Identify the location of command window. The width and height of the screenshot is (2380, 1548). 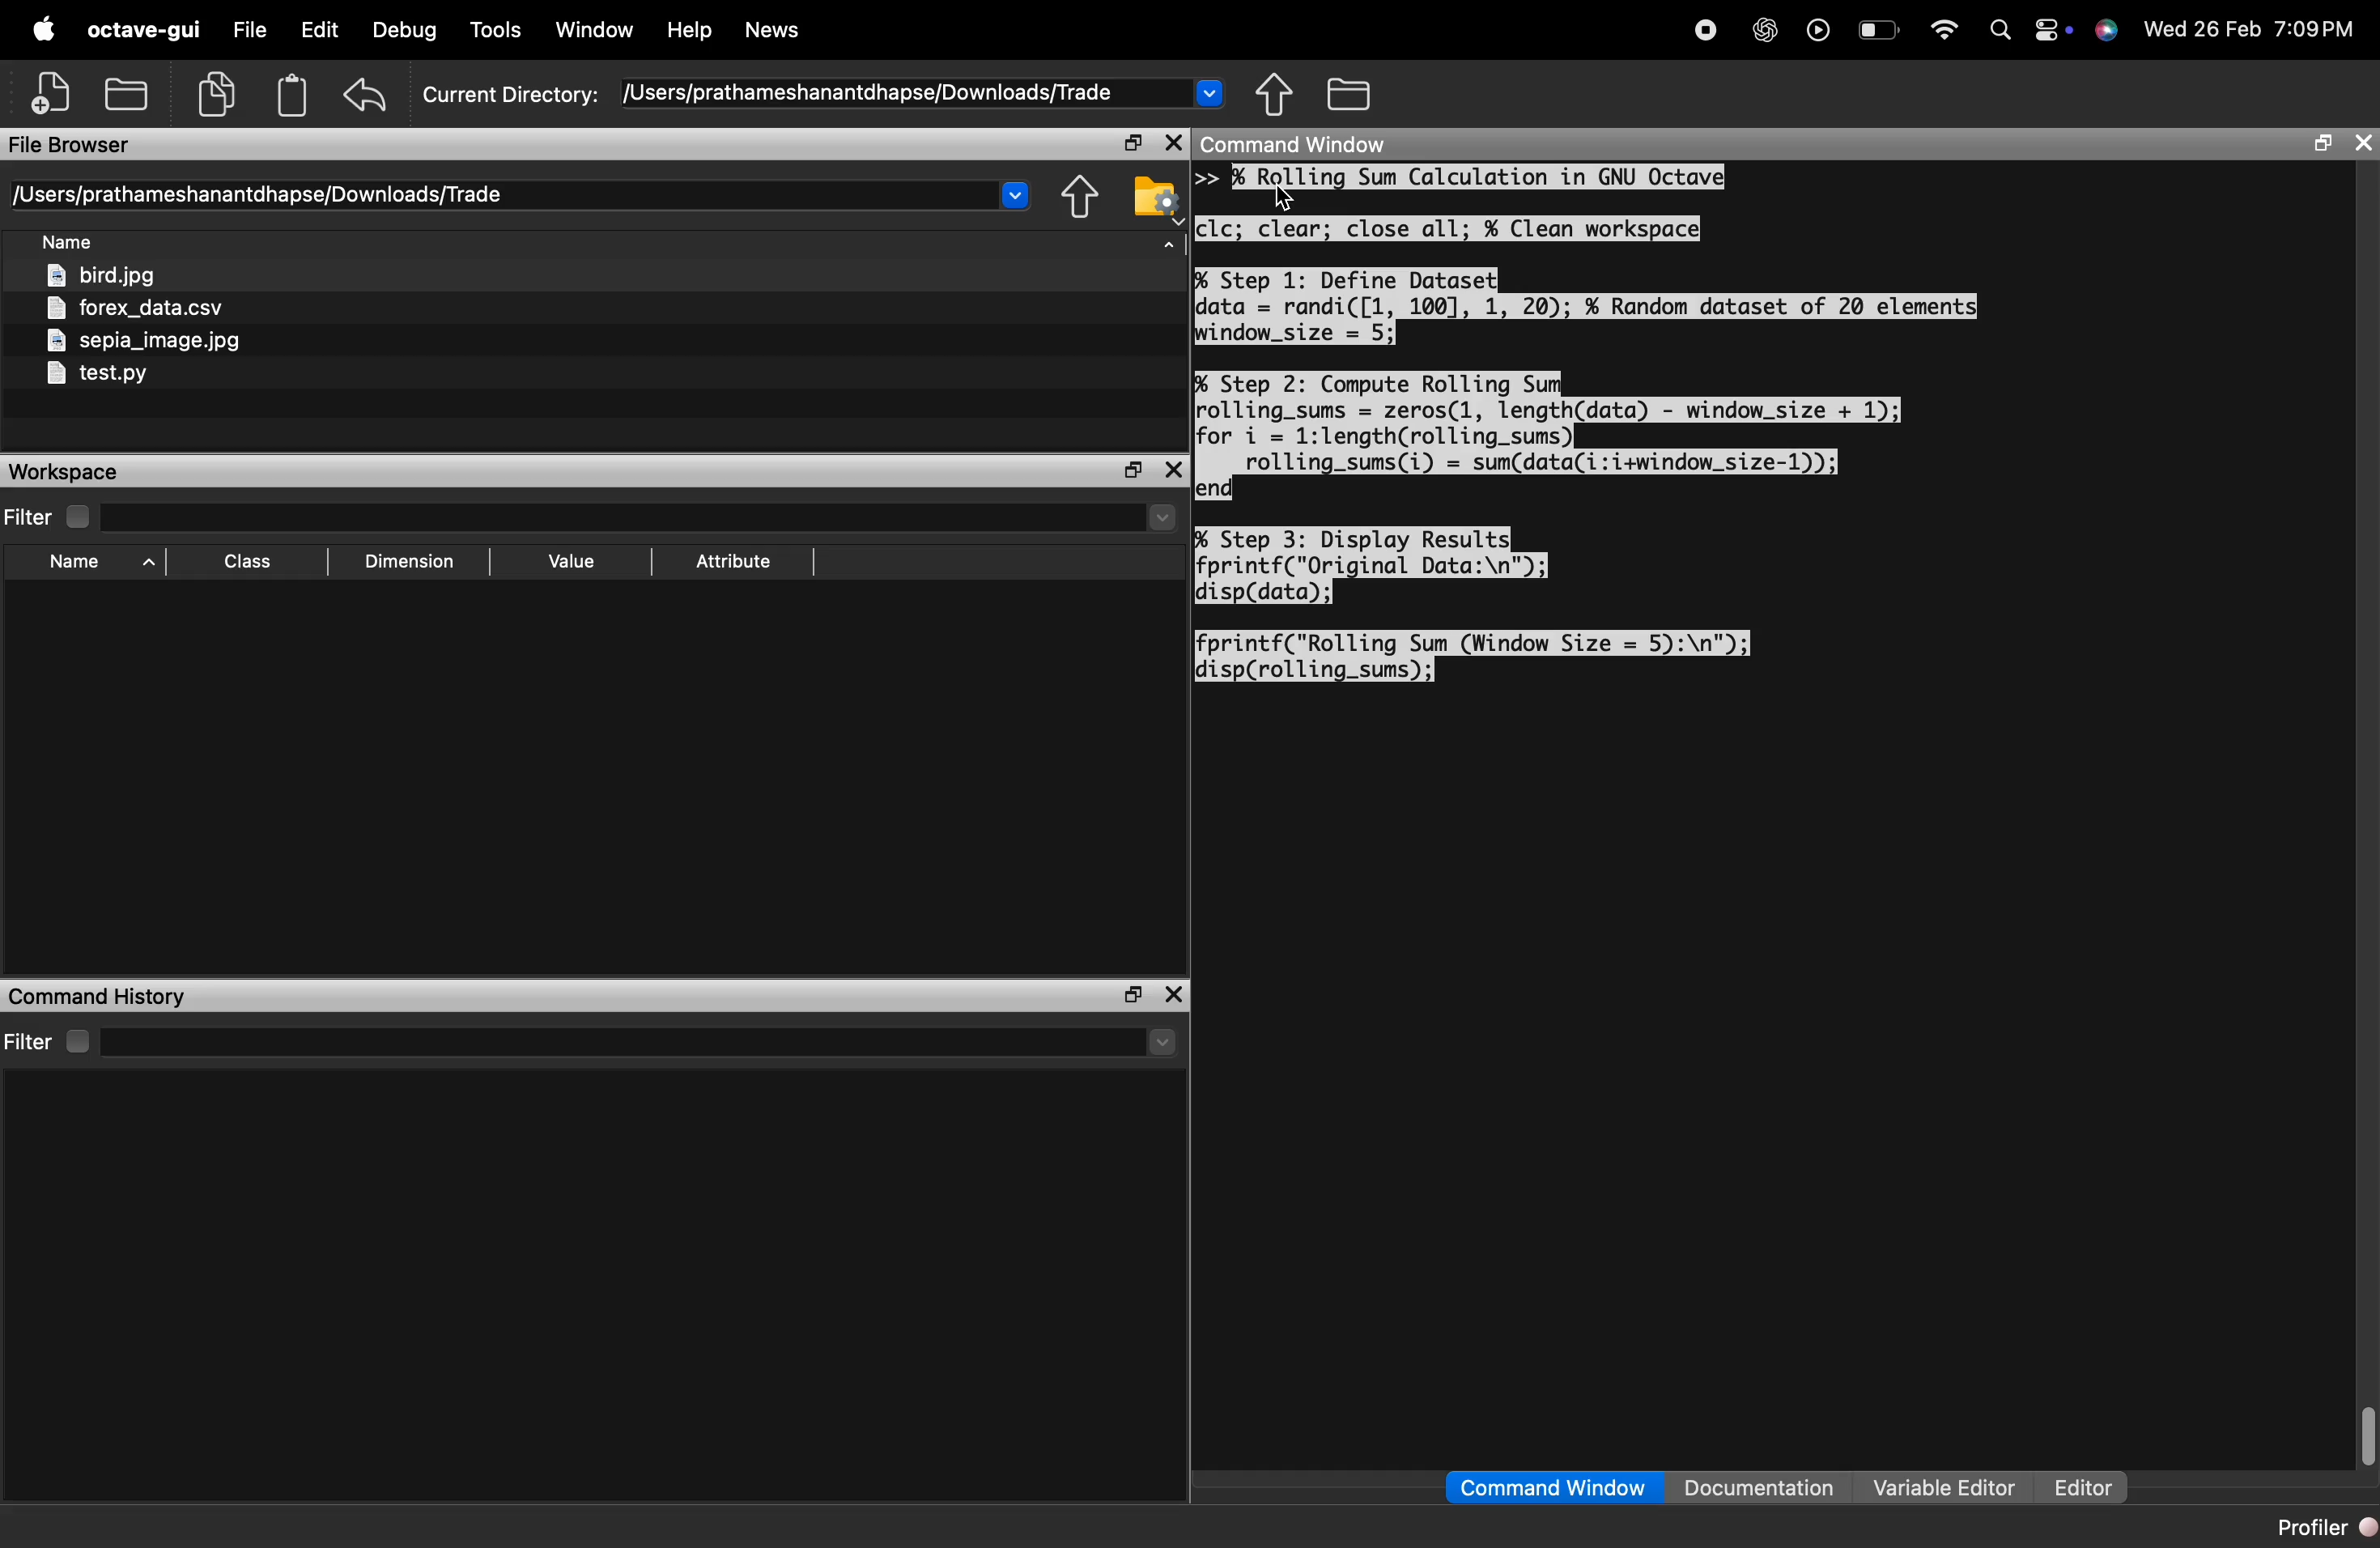
(1550, 1487).